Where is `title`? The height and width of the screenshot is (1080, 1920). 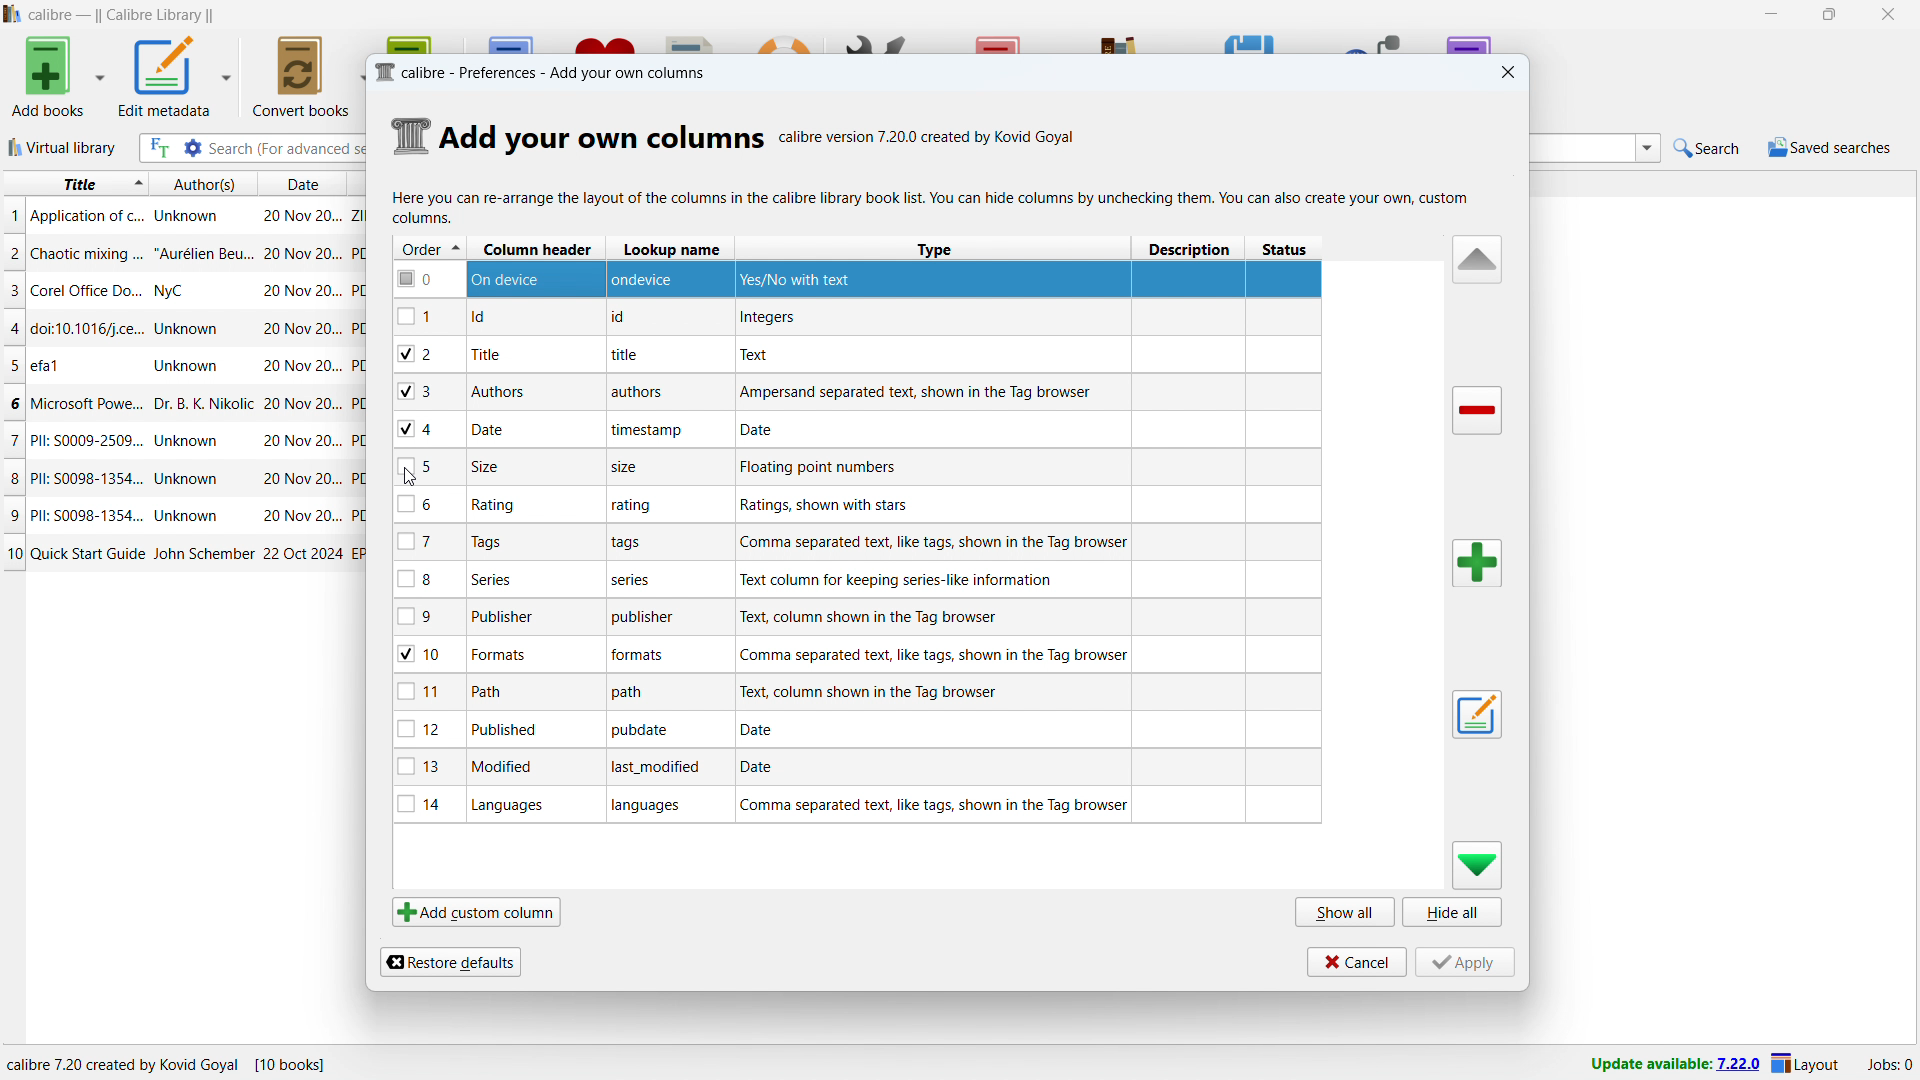 title is located at coordinates (87, 514).